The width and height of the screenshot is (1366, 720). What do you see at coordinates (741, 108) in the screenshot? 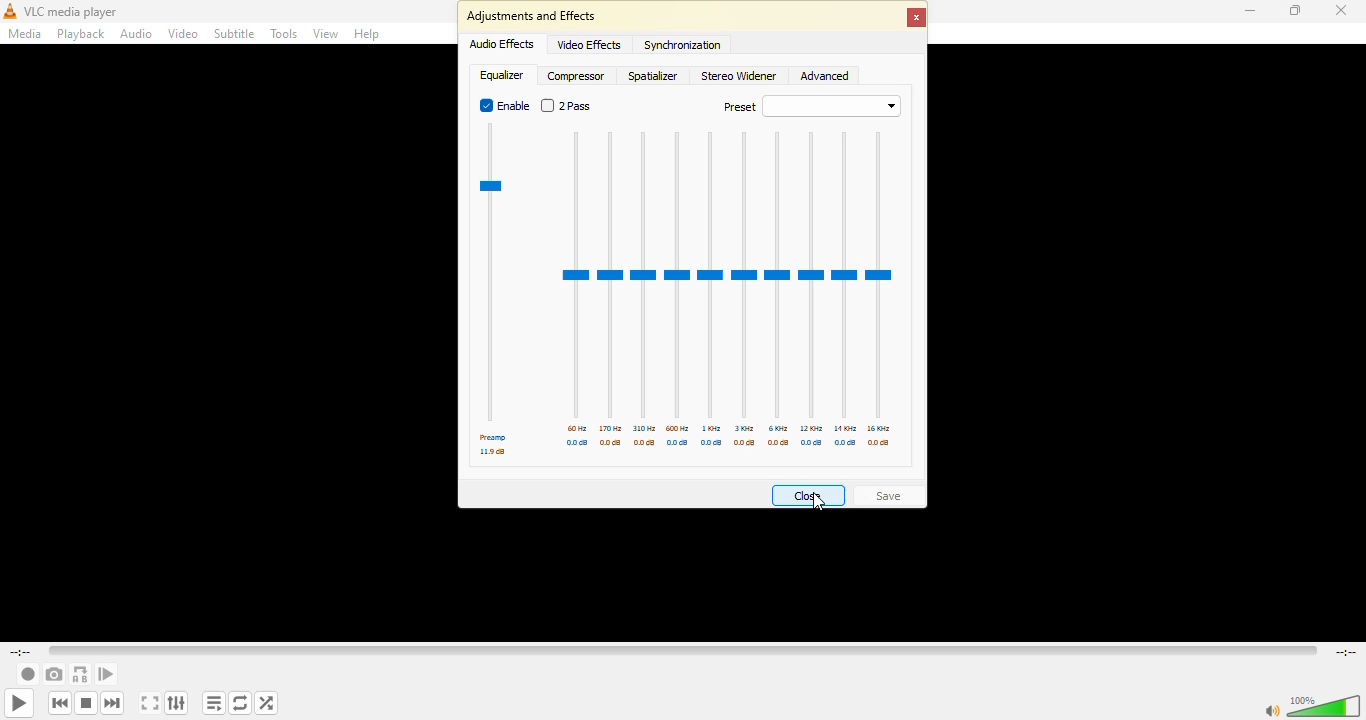
I see `preset` at bounding box center [741, 108].